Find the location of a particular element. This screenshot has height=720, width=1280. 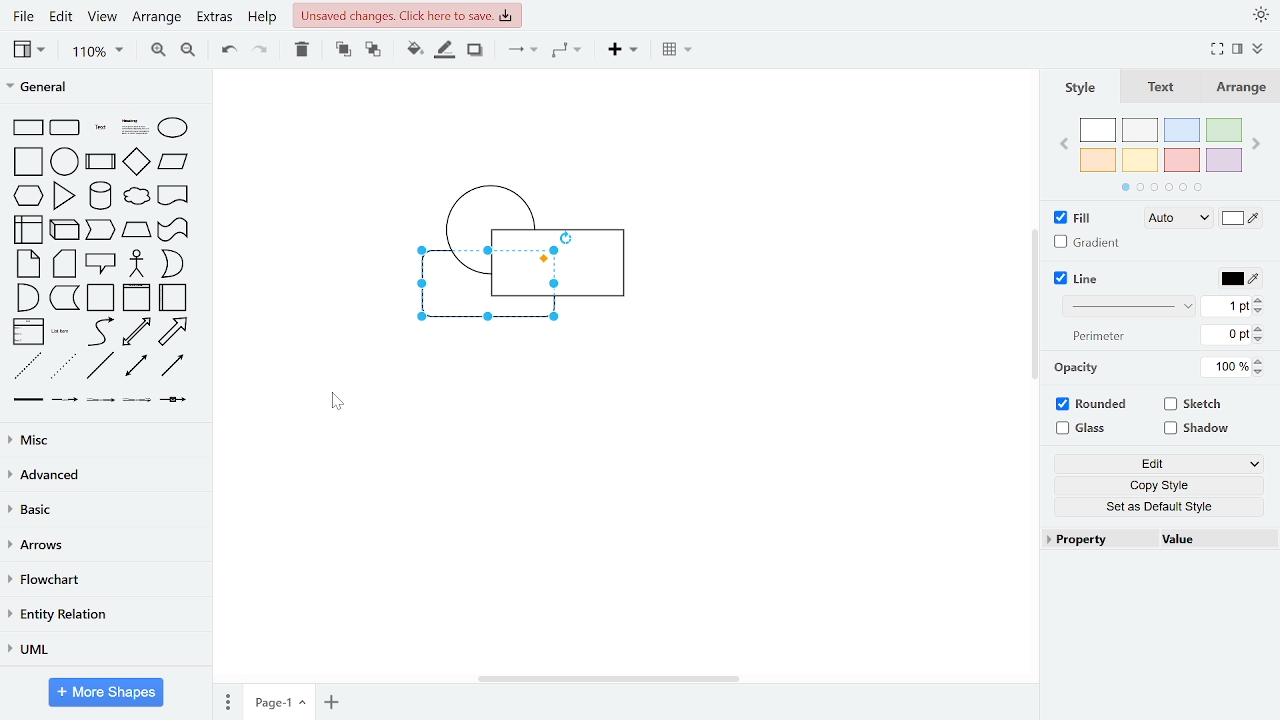

text is located at coordinates (99, 127).